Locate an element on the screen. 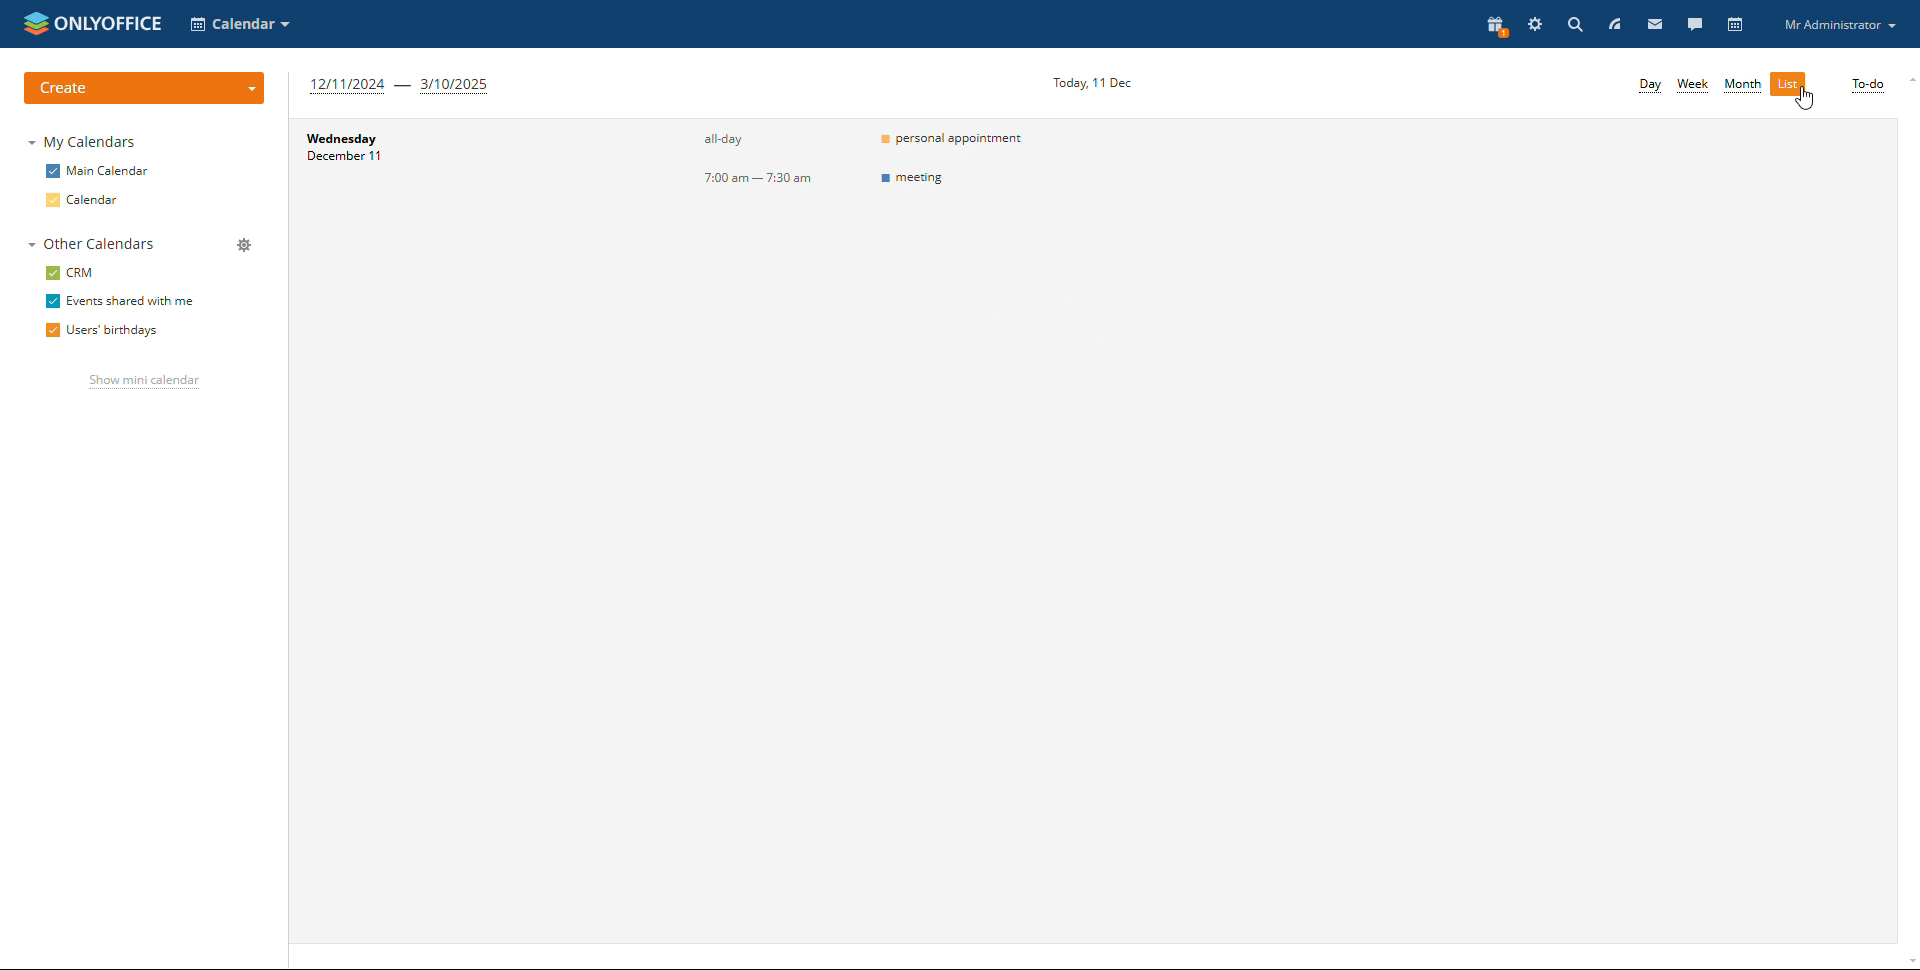 This screenshot has width=1920, height=970. present is located at coordinates (1495, 25).